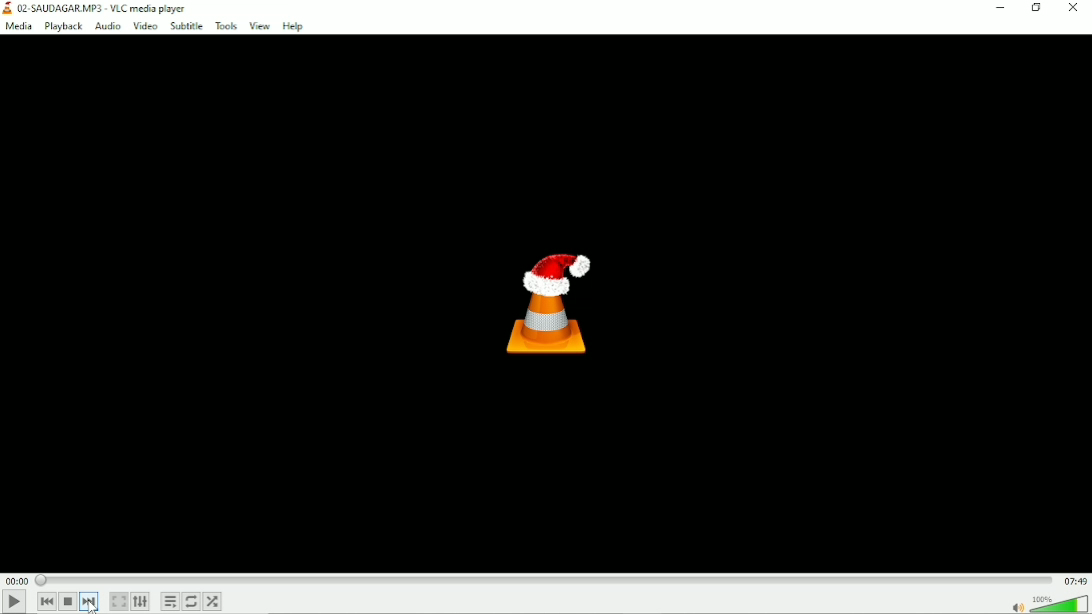  I want to click on Volume, so click(1048, 603).